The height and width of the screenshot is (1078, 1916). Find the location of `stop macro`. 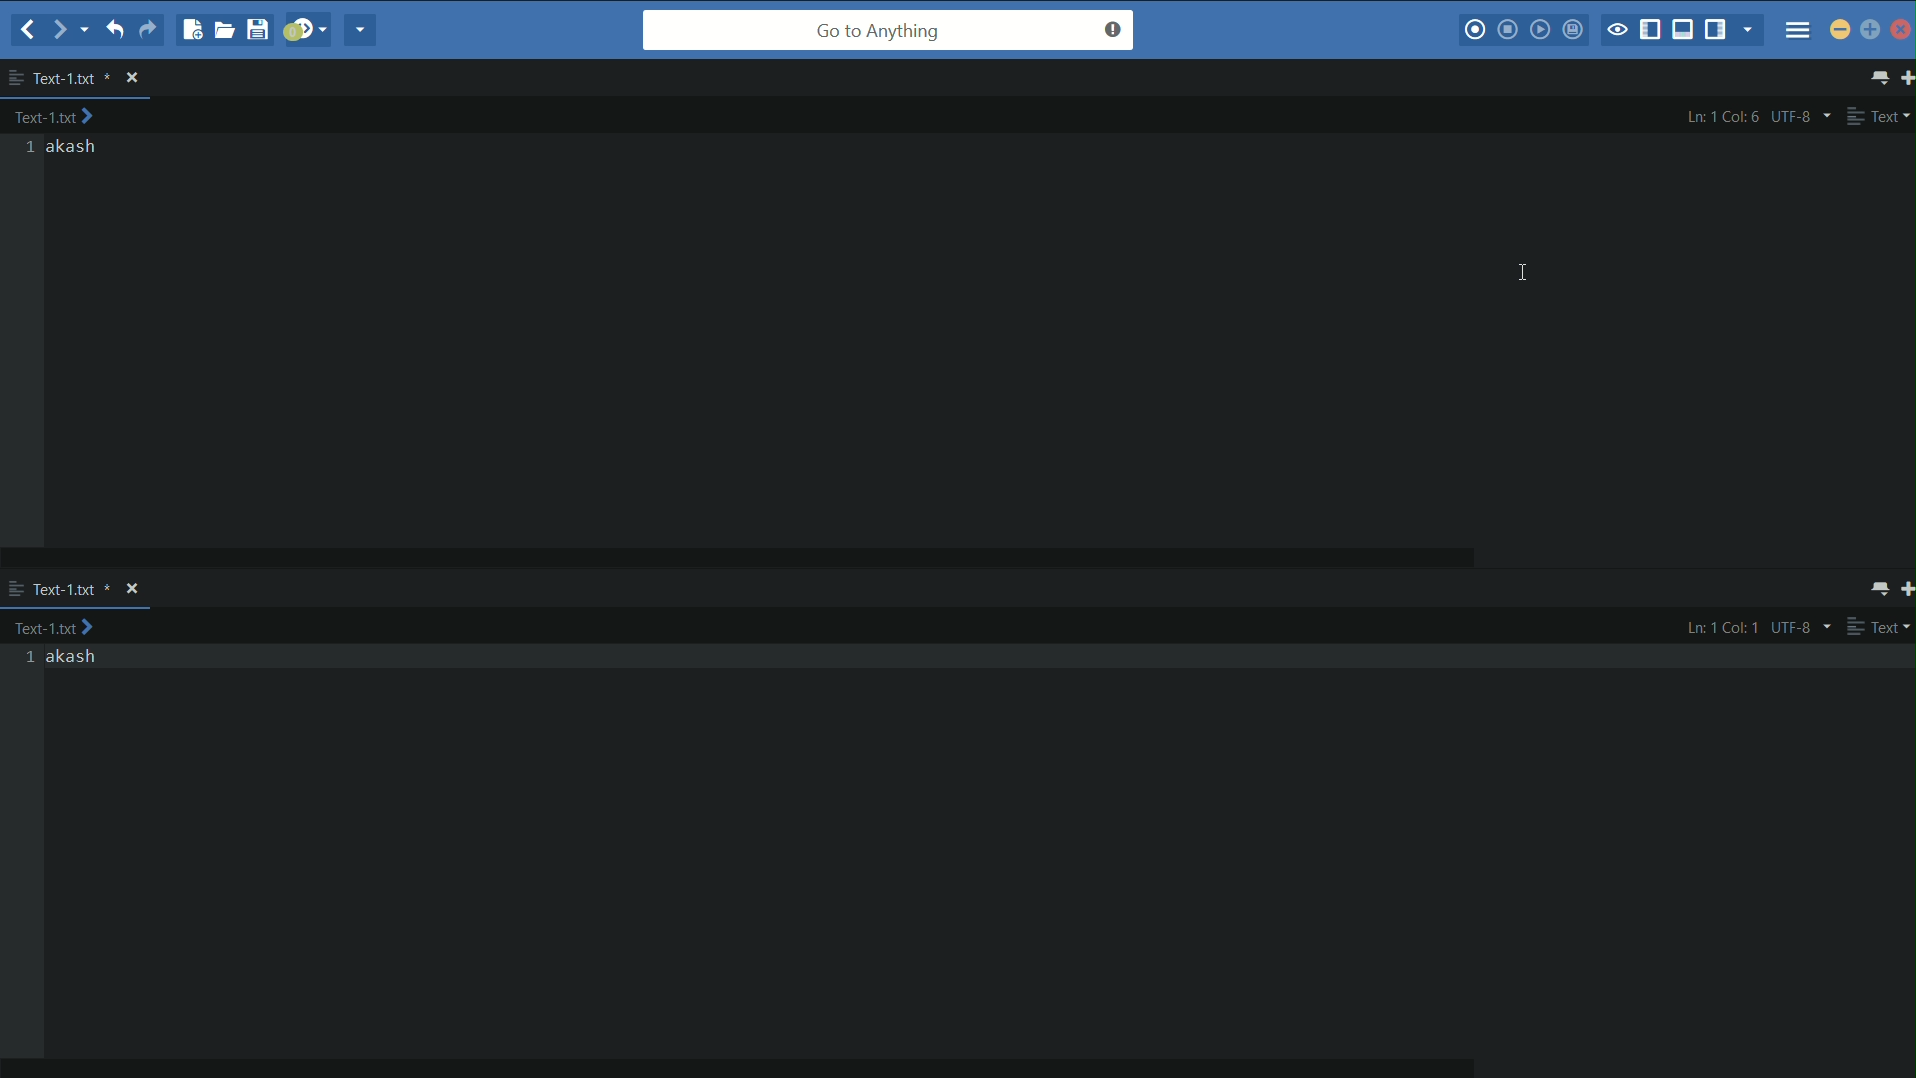

stop macro is located at coordinates (1508, 29).